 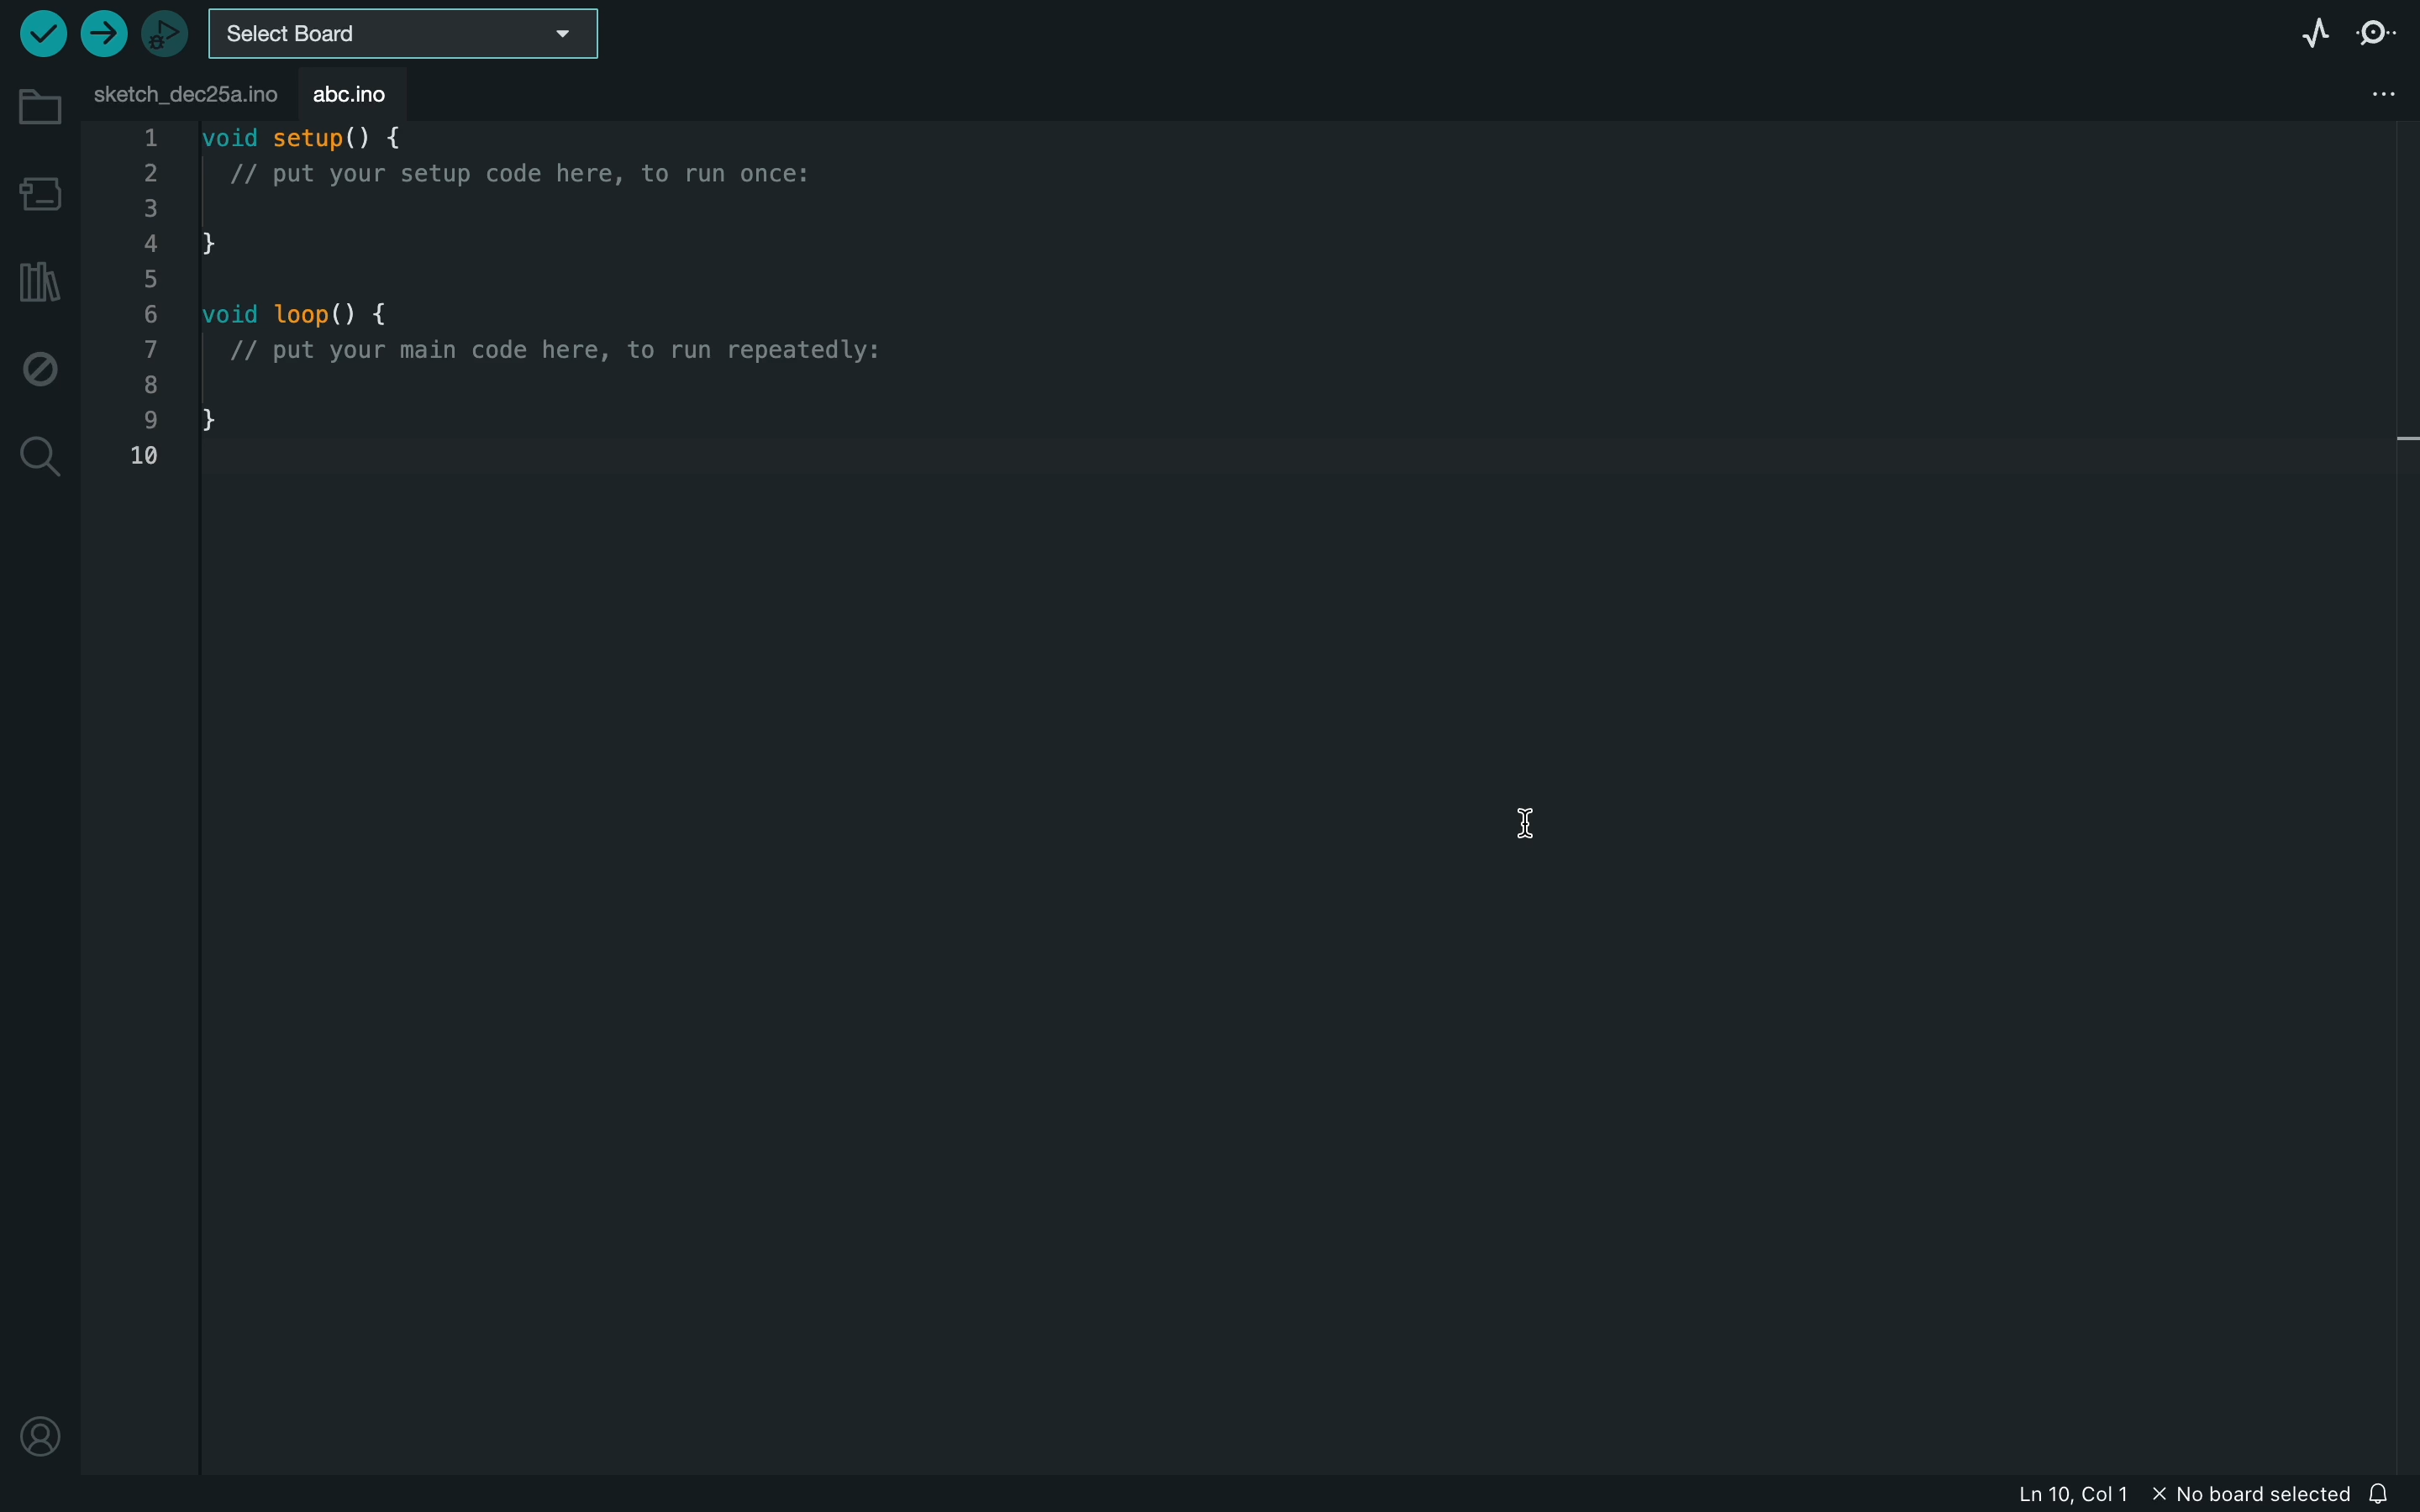 I want to click on serial monitor, so click(x=2375, y=35).